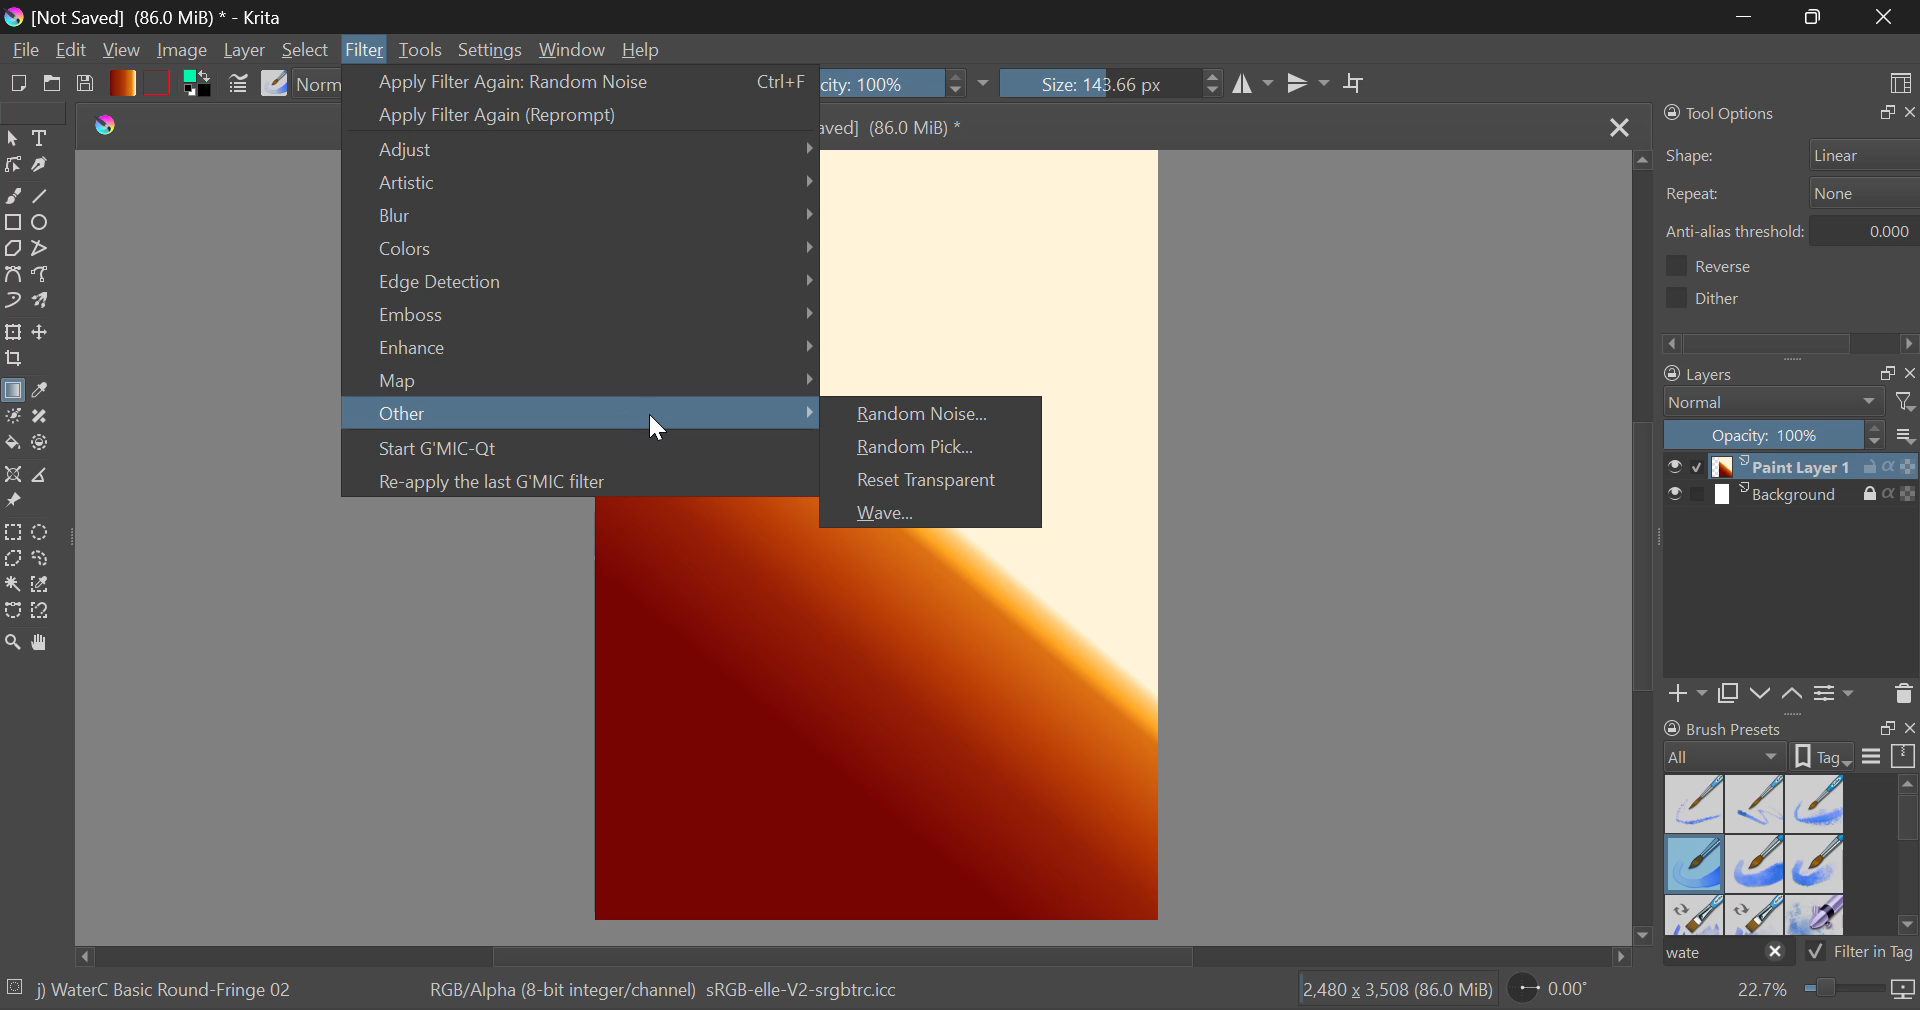 This screenshot has width=1920, height=1010. I want to click on Zoom, so click(13, 643).